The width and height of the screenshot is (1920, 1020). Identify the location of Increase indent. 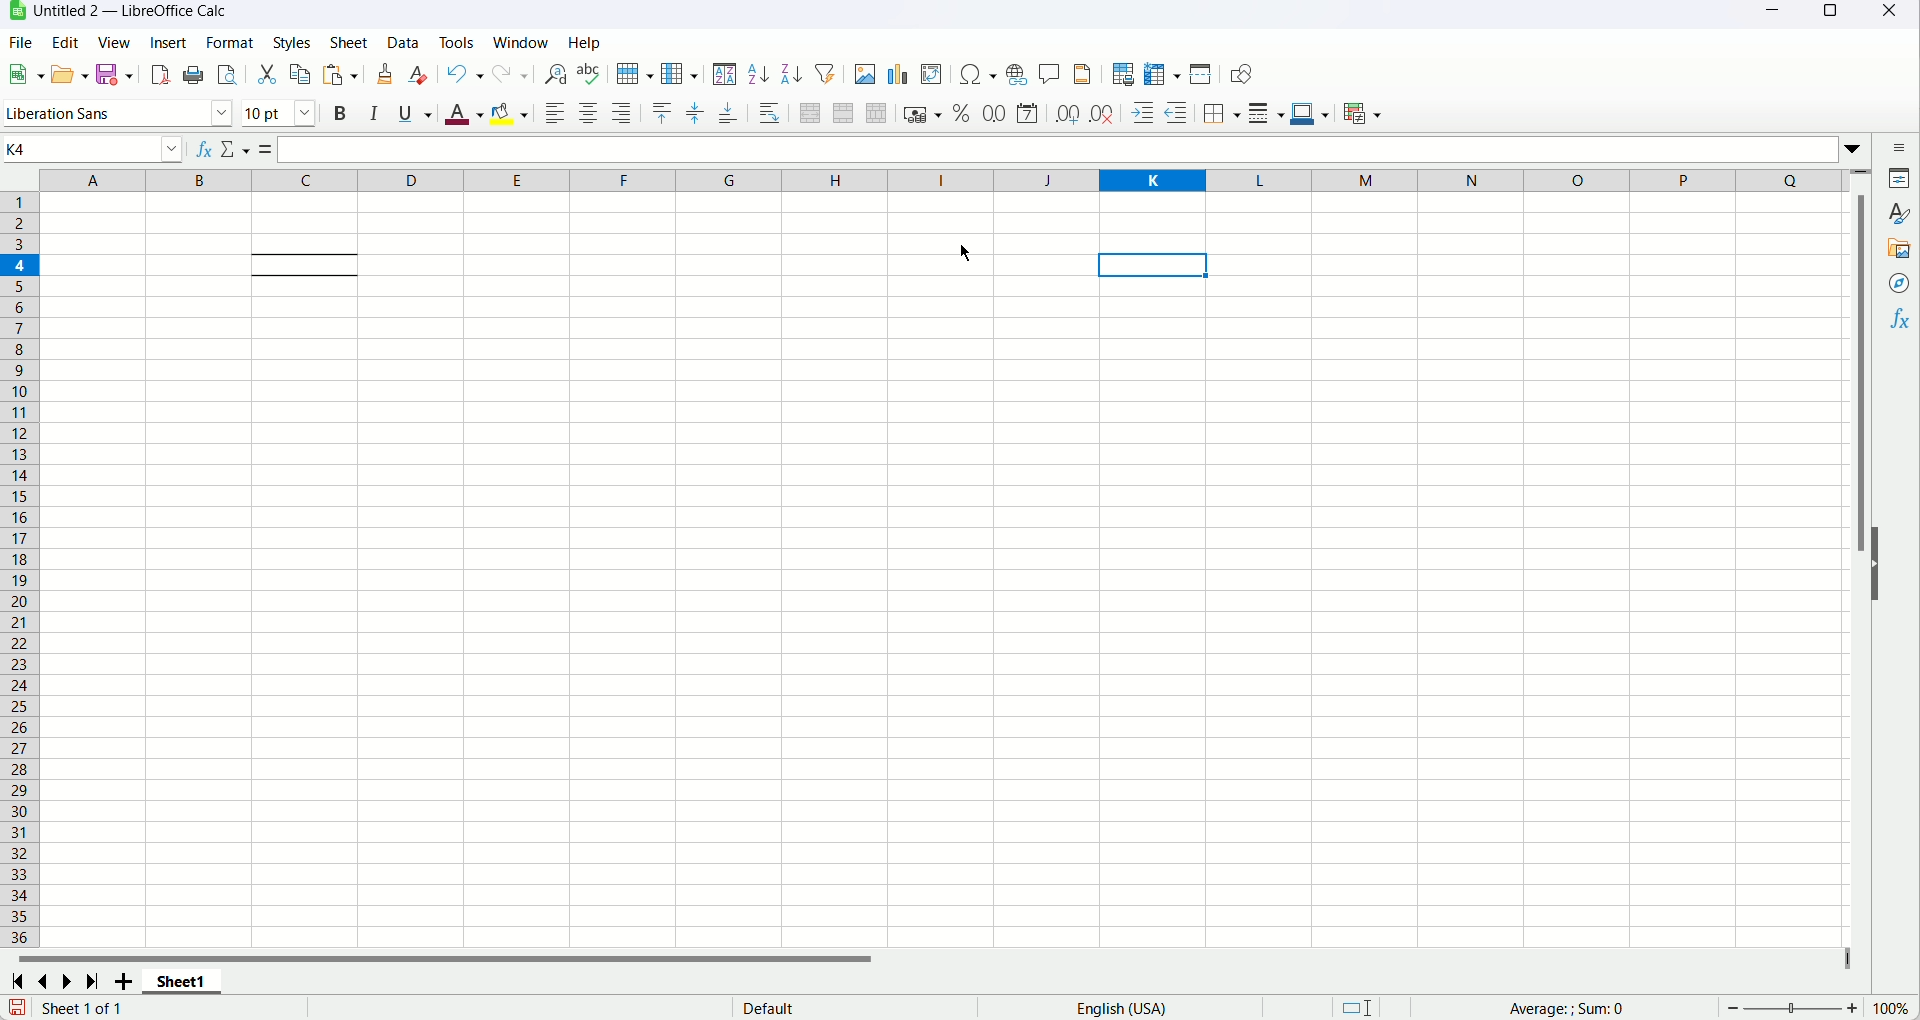
(1142, 114).